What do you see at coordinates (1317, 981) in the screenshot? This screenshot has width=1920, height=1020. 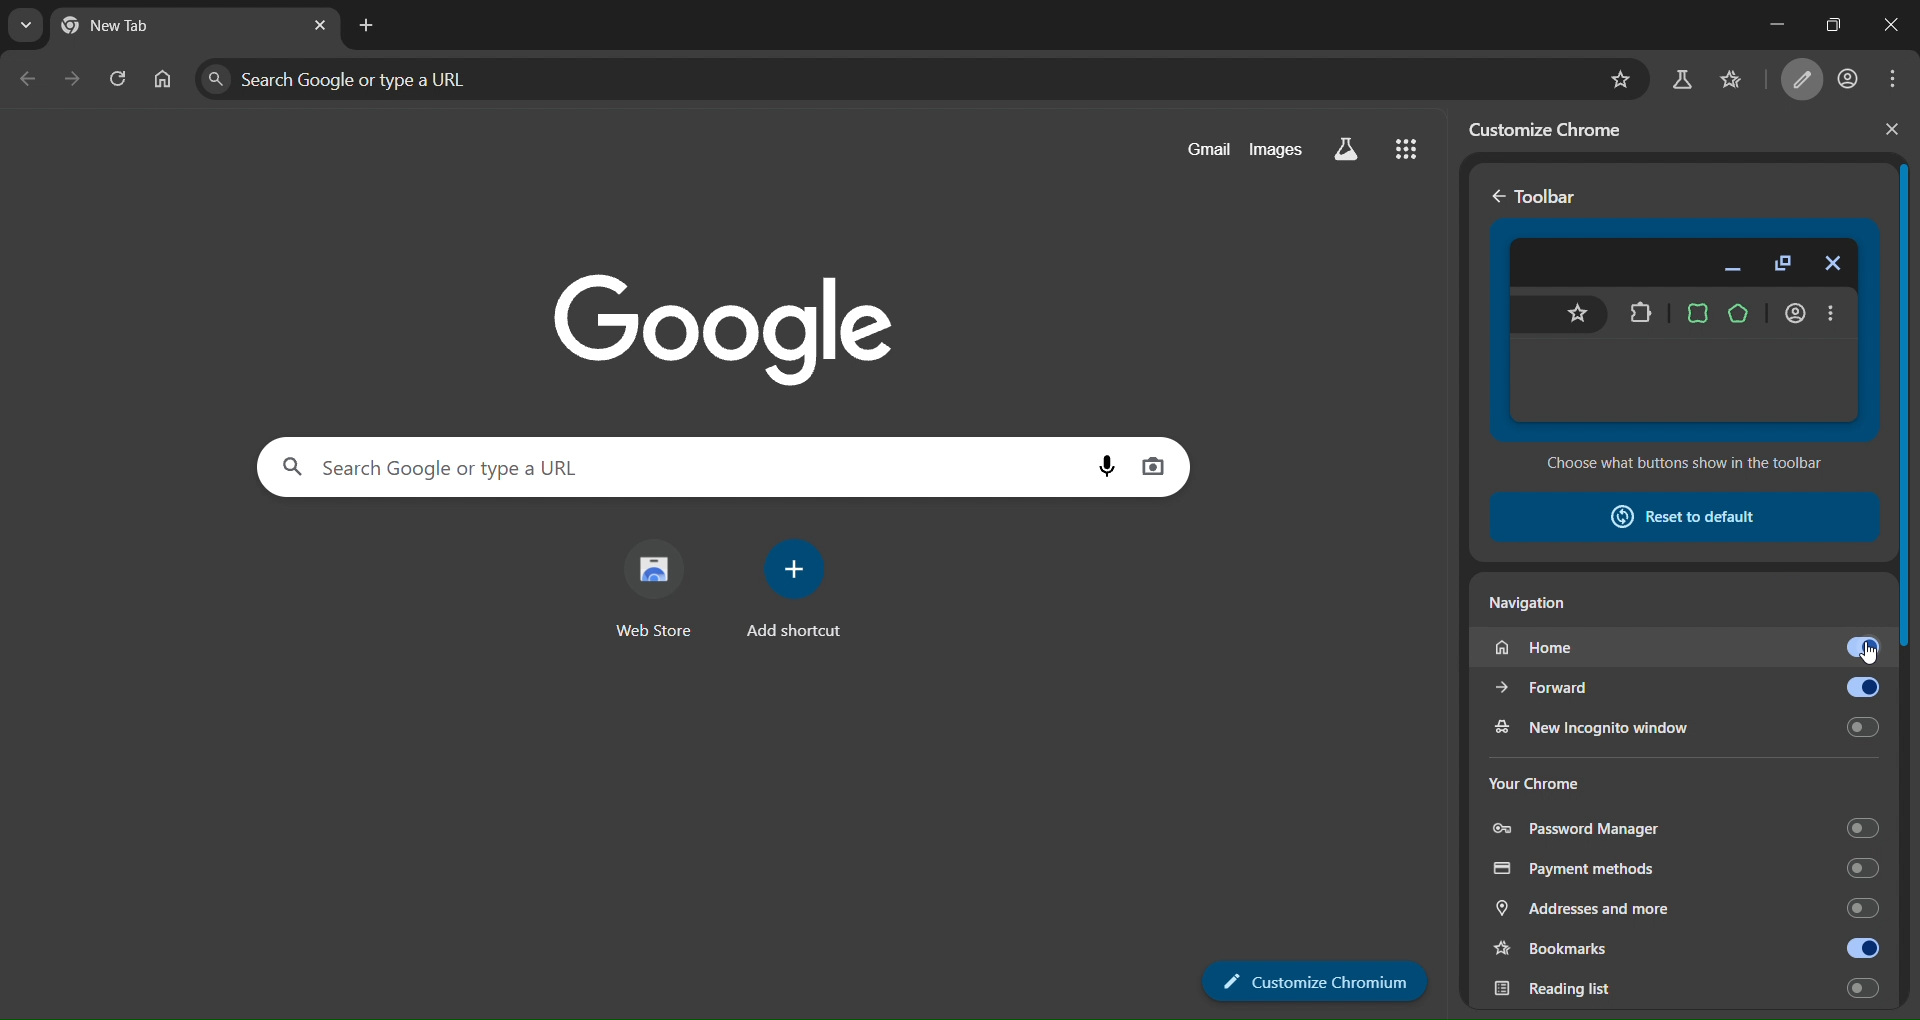 I see `Customize Chrome` at bounding box center [1317, 981].